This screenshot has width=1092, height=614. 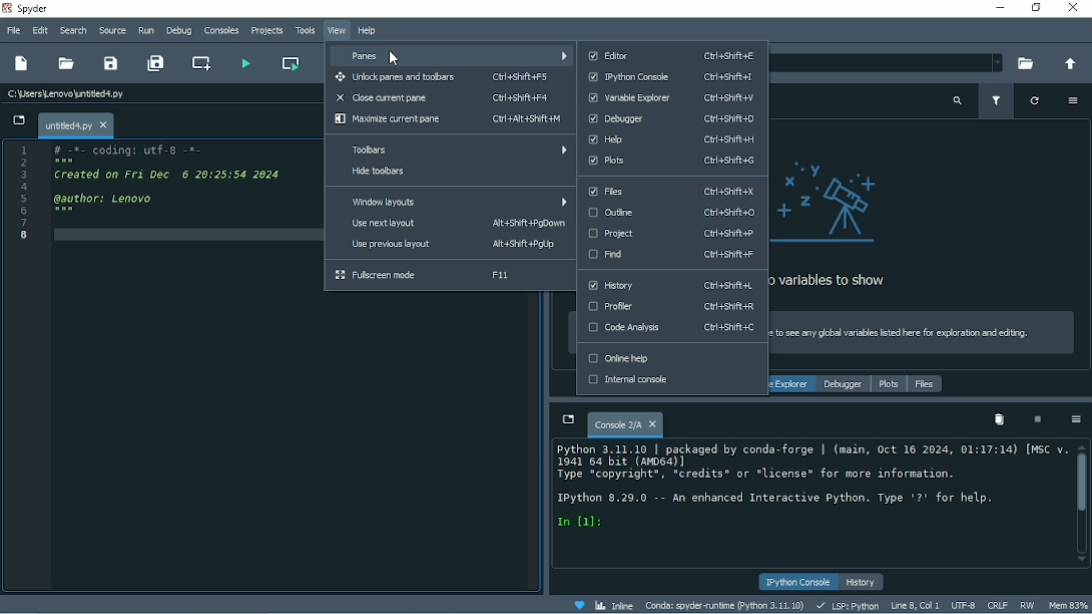 What do you see at coordinates (672, 307) in the screenshot?
I see `Profiler` at bounding box center [672, 307].